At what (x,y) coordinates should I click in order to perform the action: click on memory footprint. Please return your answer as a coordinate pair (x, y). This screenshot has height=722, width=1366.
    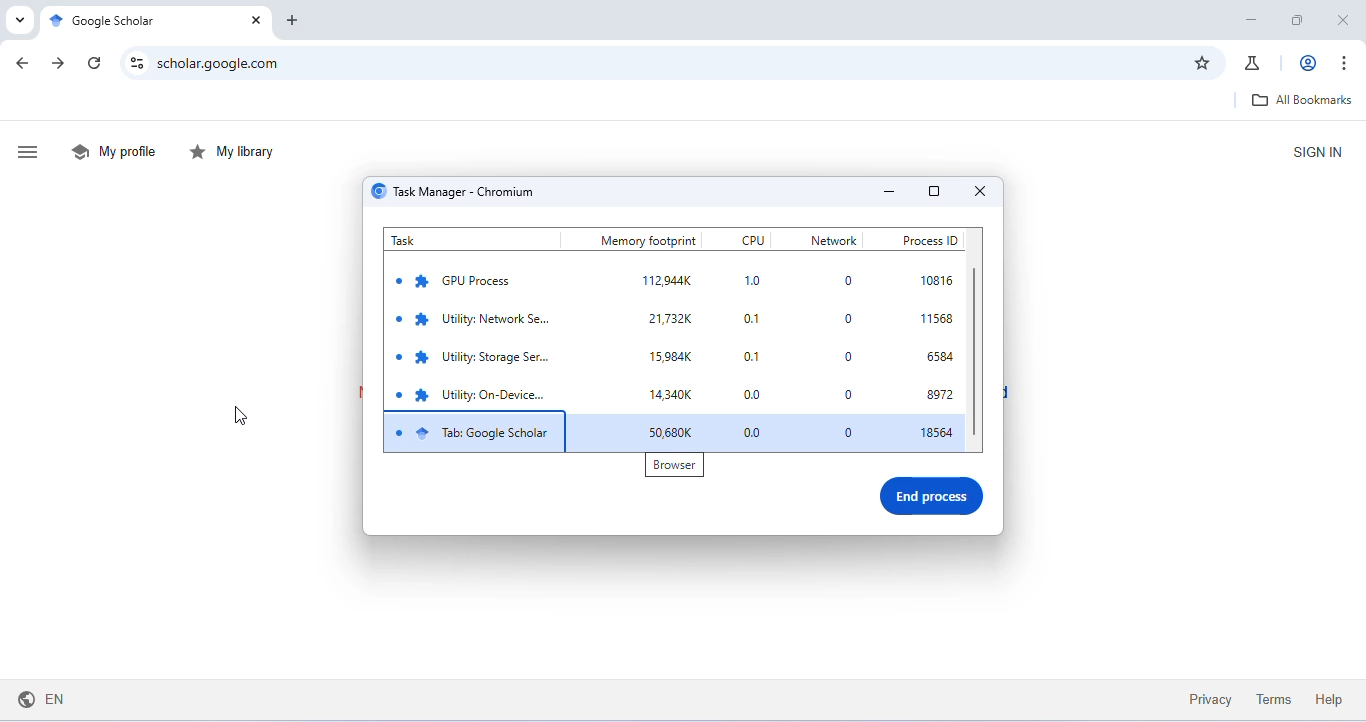
    Looking at the image, I should click on (651, 240).